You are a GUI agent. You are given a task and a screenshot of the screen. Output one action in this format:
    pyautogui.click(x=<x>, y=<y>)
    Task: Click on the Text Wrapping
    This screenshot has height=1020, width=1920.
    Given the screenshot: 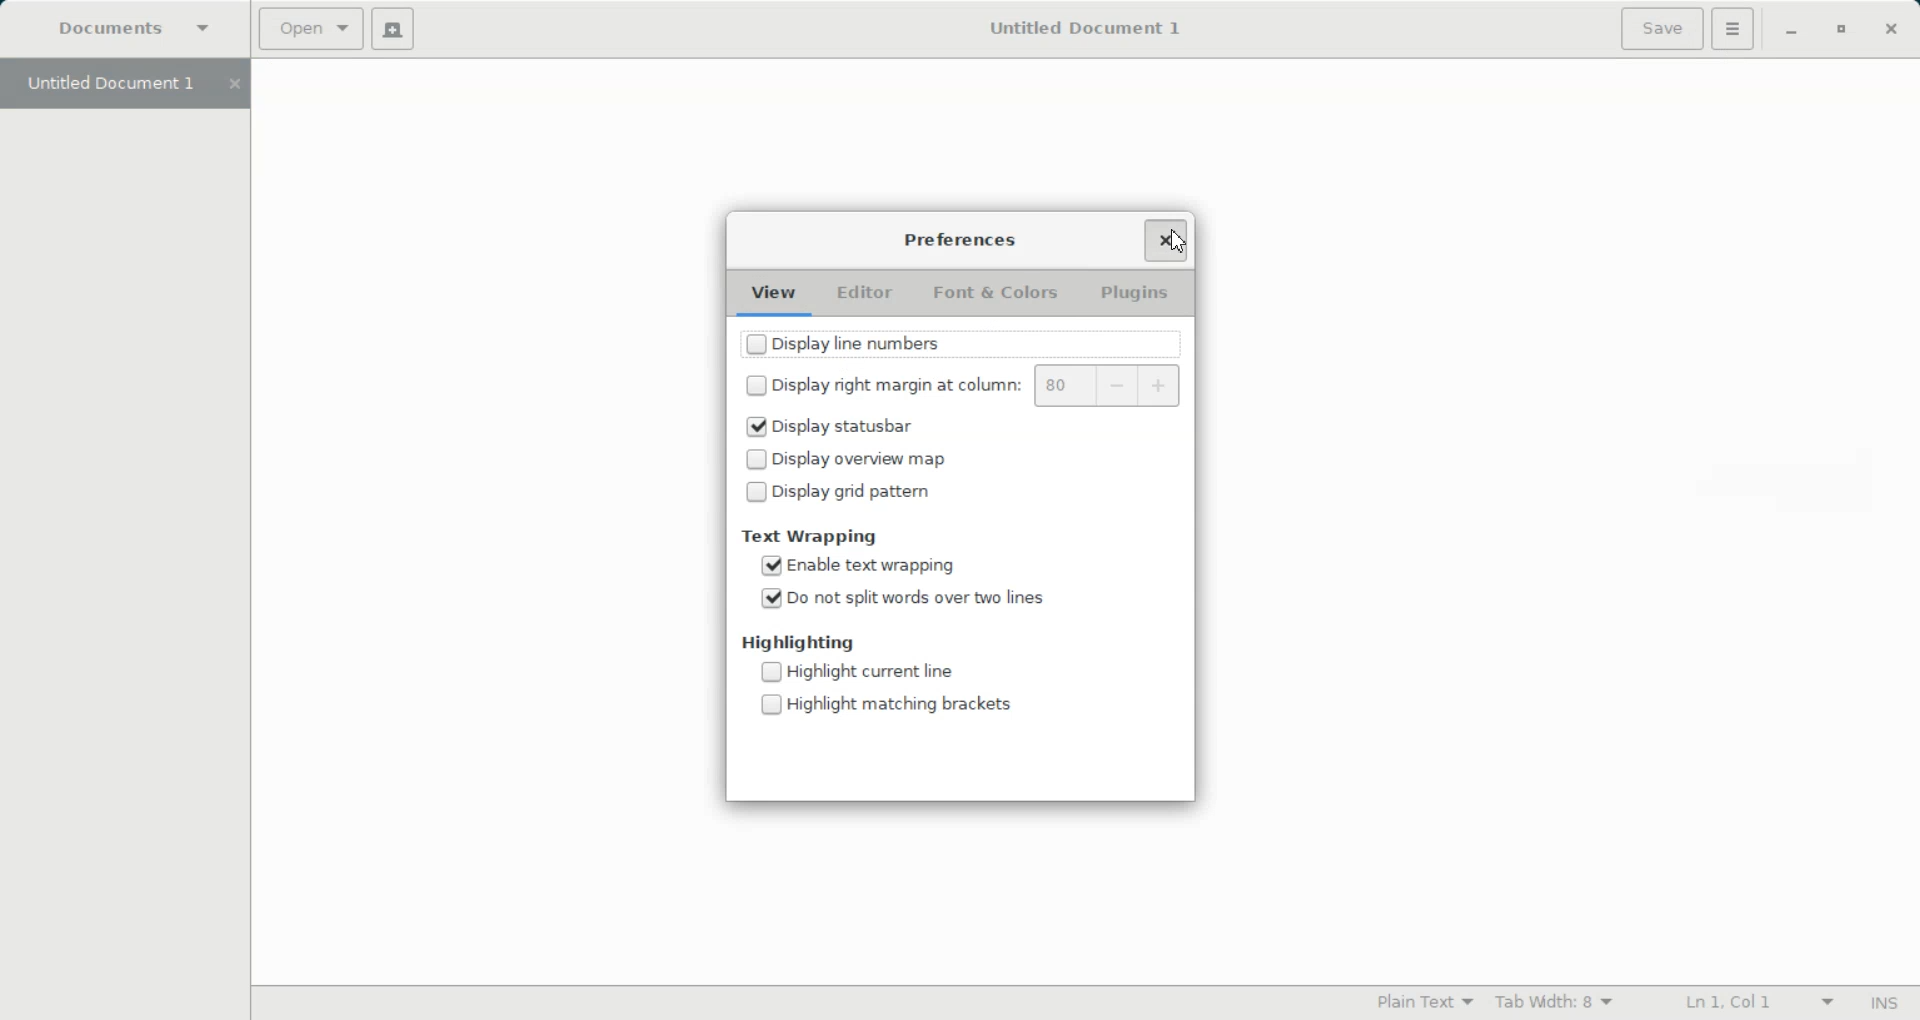 What is the action you would take?
    pyautogui.click(x=815, y=536)
    